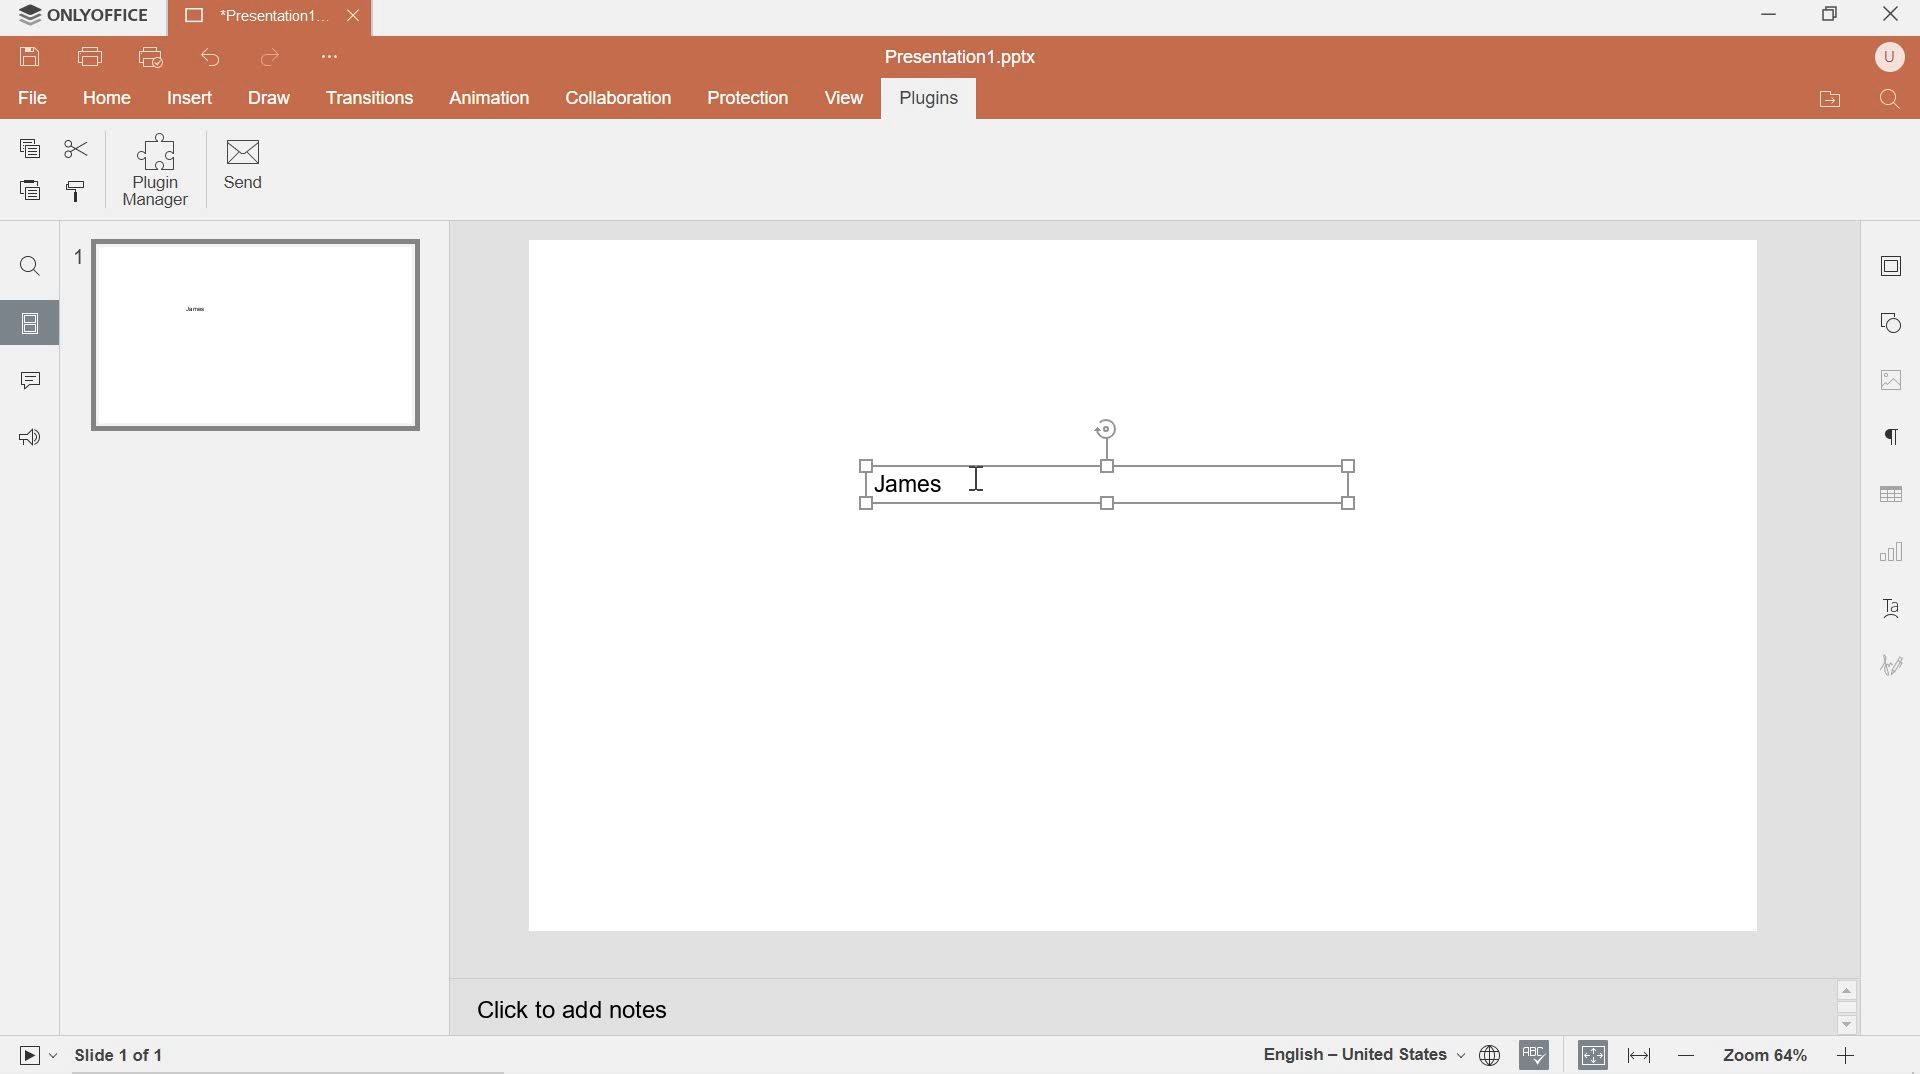 Image resolution: width=1920 pixels, height=1074 pixels. What do you see at coordinates (1769, 16) in the screenshot?
I see `minimize` at bounding box center [1769, 16].